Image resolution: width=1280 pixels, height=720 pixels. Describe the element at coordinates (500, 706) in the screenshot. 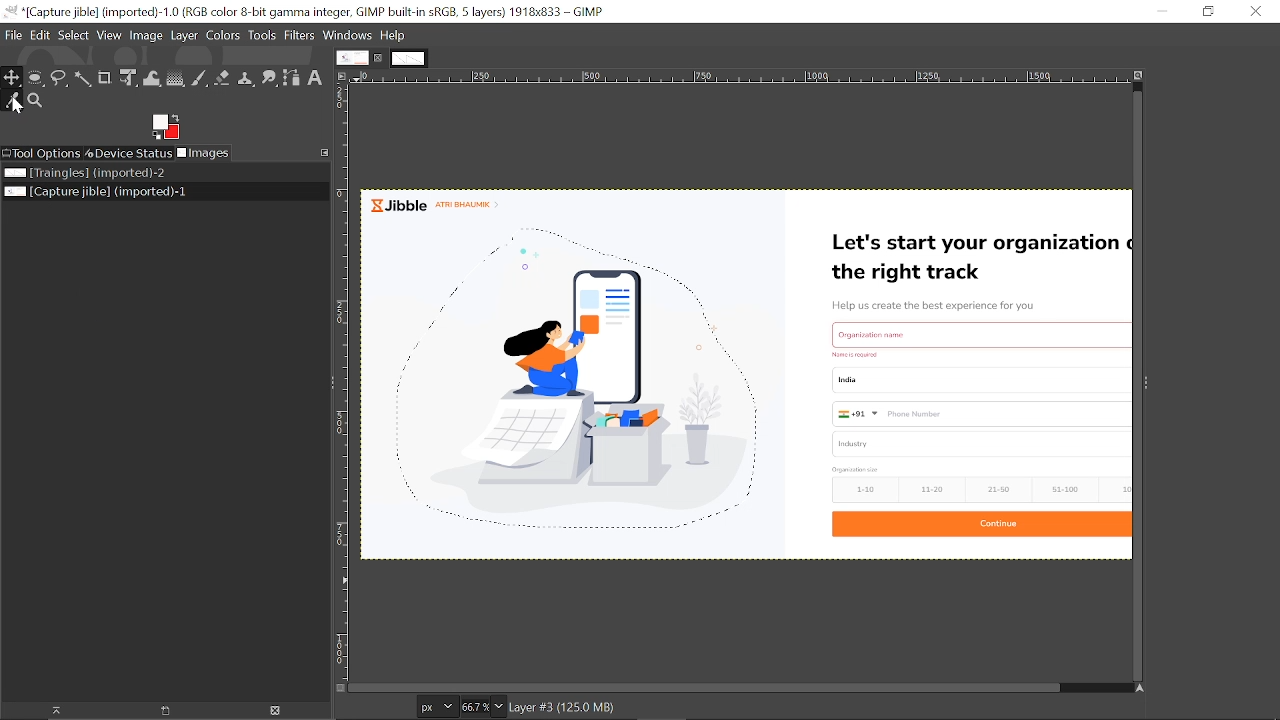

I see `Zoom options` at that location.